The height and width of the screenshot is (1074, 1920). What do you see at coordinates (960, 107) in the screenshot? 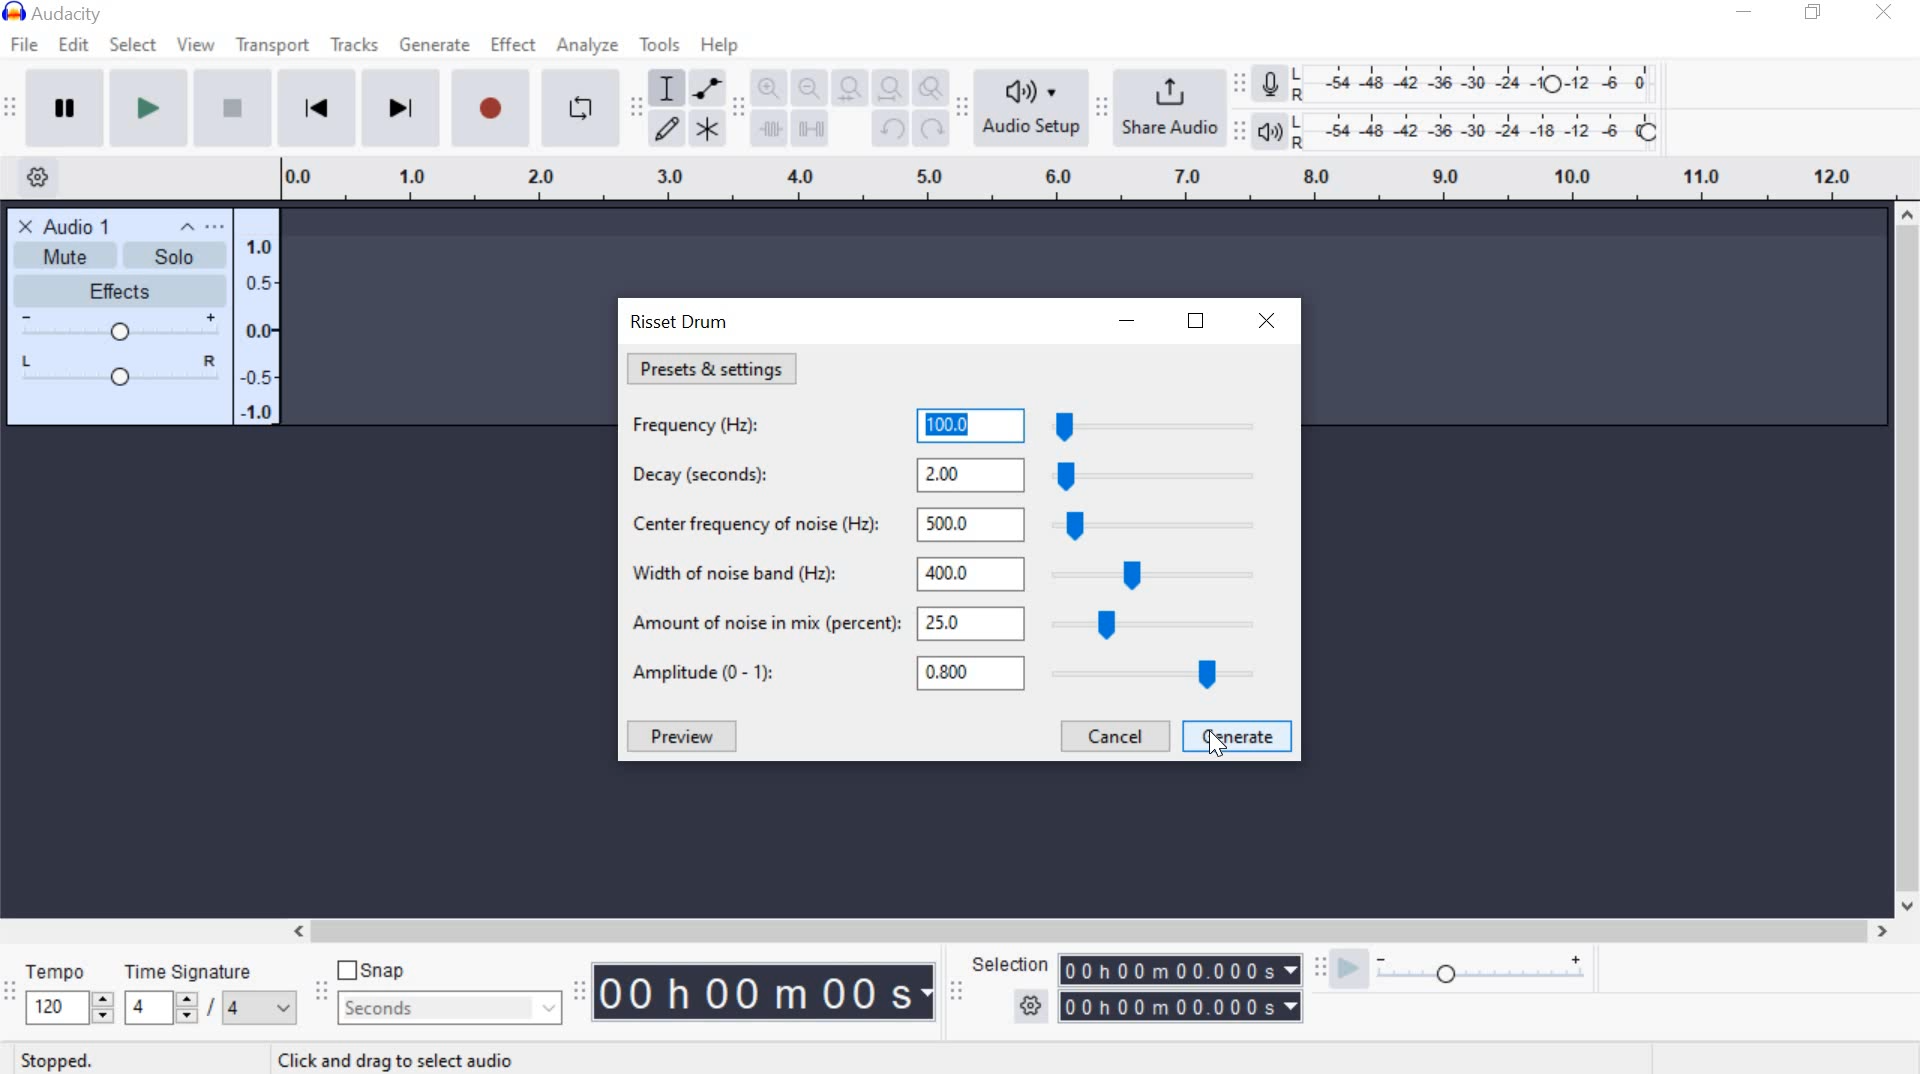
I see `Audio setup toolbar` at bounding box center [960, 107].